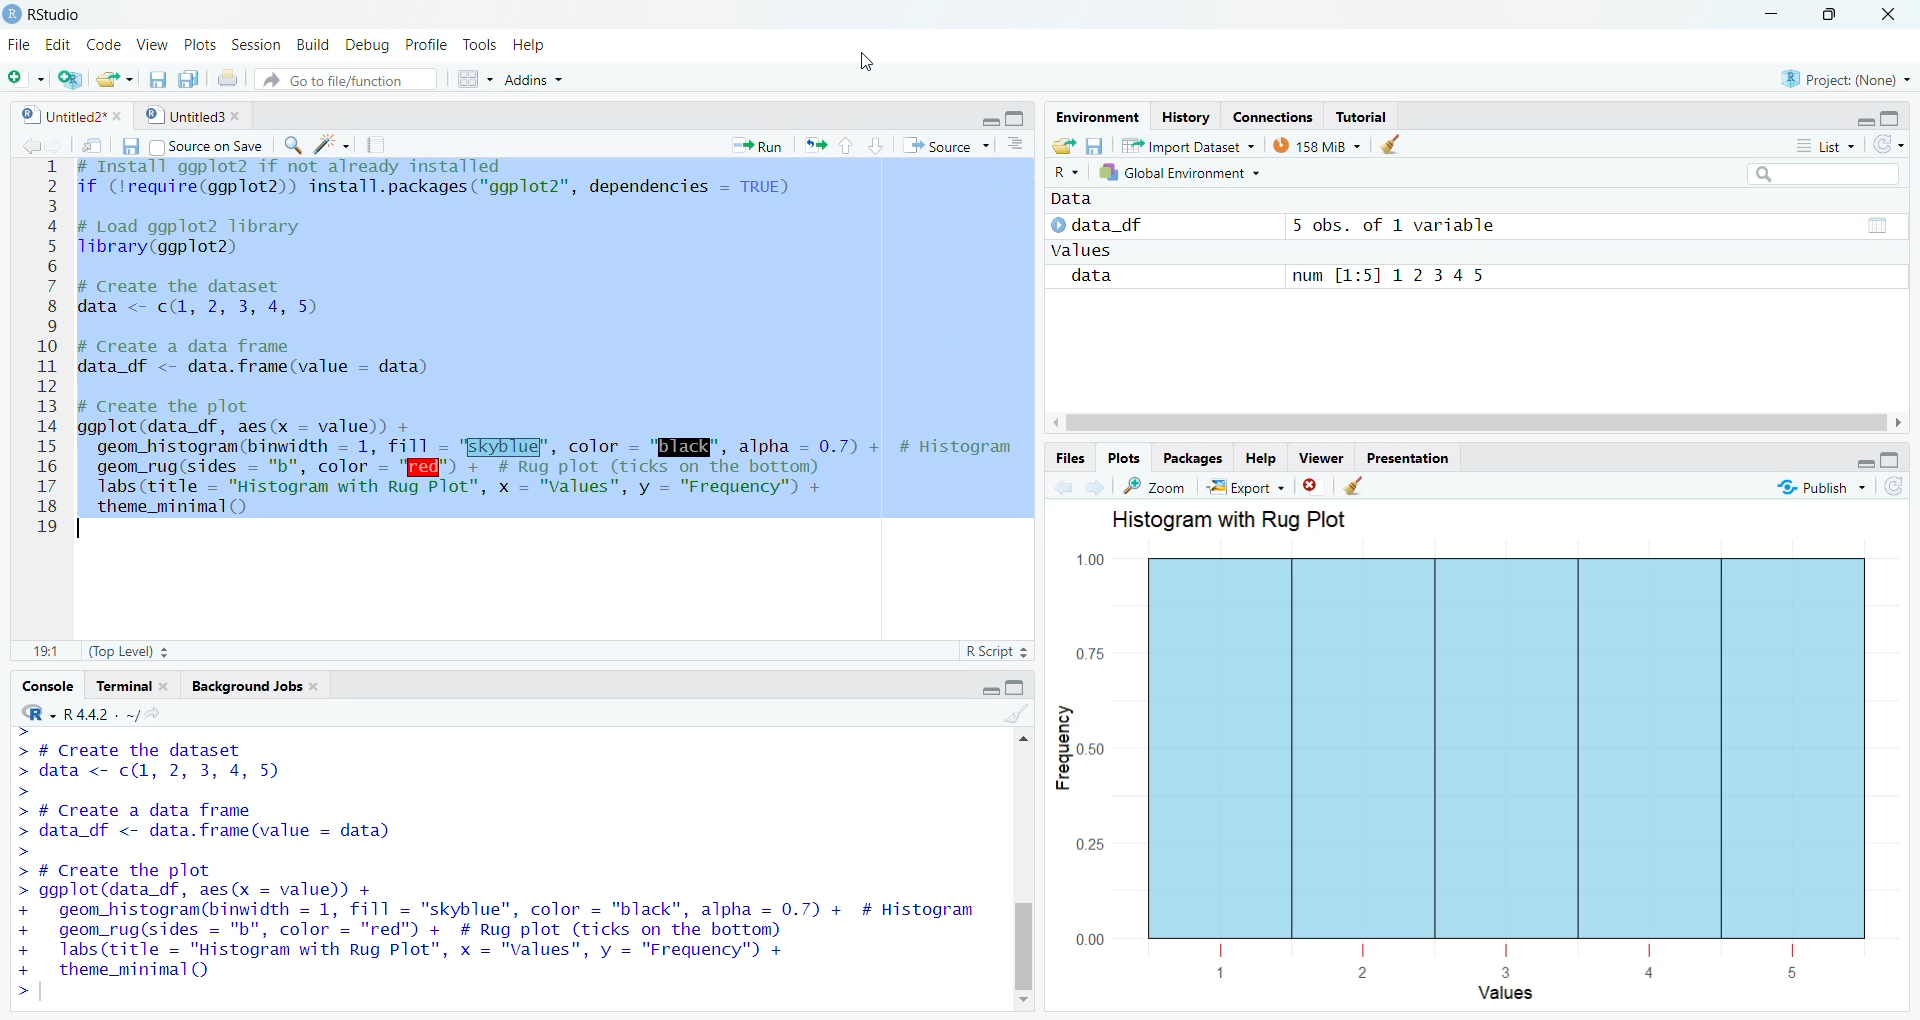 The width and height of the screenshot is (1920, 1020). What do you see at coordinates (1100, 143) in the screenshot?
I see `Save` at bounding box center [1100, 143].